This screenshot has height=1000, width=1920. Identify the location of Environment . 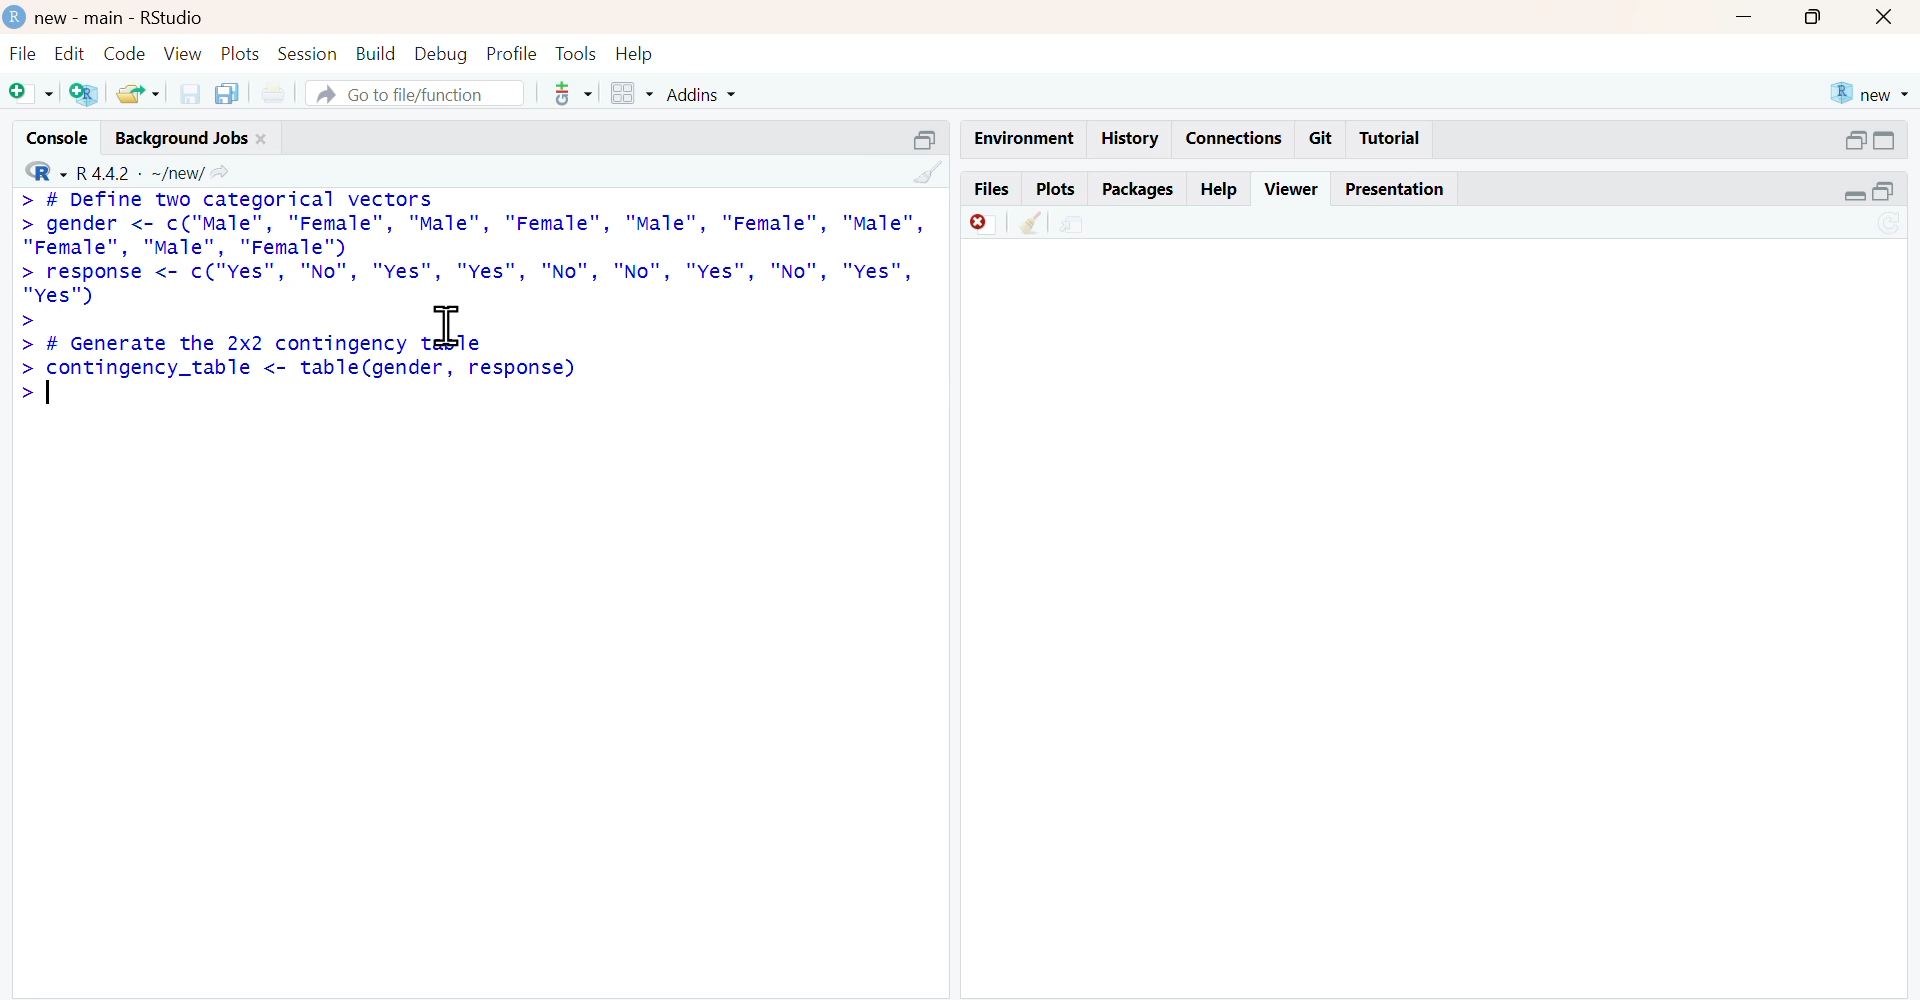
(1026, 138).